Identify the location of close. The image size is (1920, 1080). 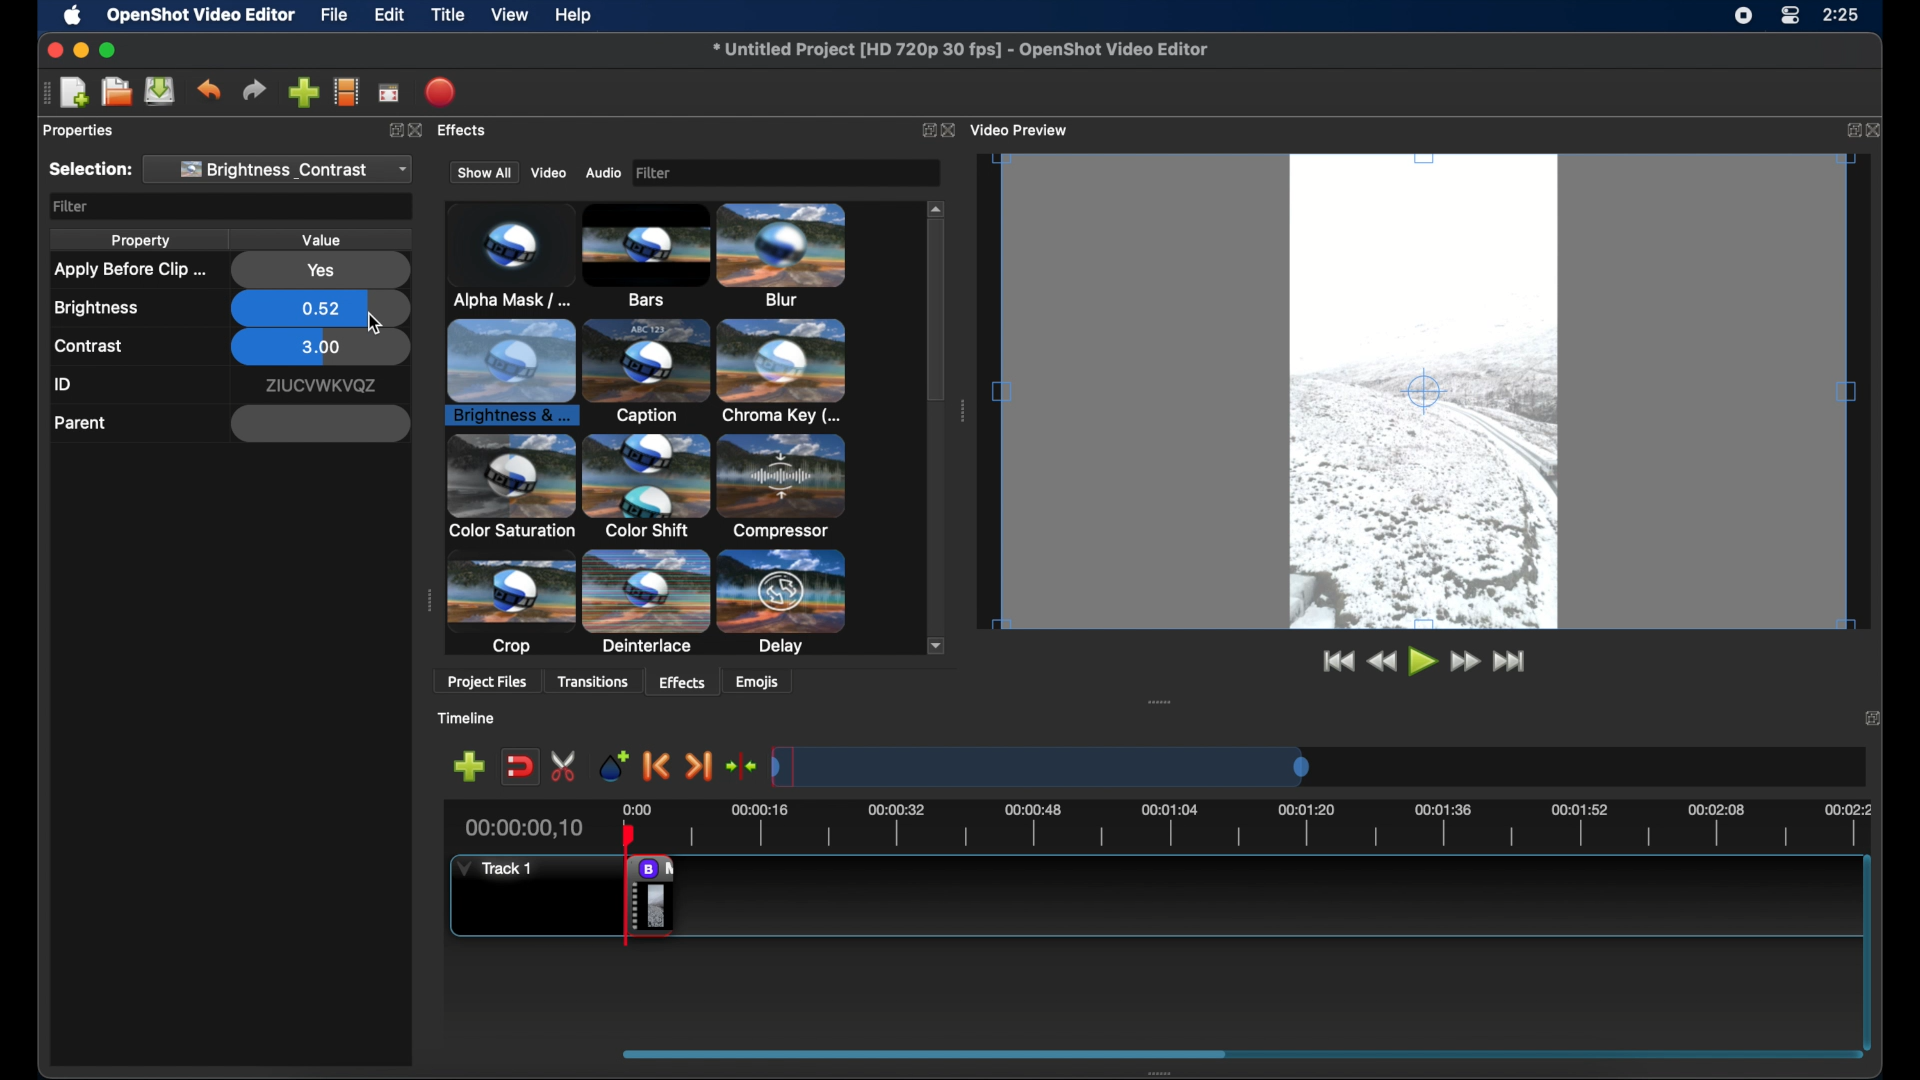
(1872, 716).